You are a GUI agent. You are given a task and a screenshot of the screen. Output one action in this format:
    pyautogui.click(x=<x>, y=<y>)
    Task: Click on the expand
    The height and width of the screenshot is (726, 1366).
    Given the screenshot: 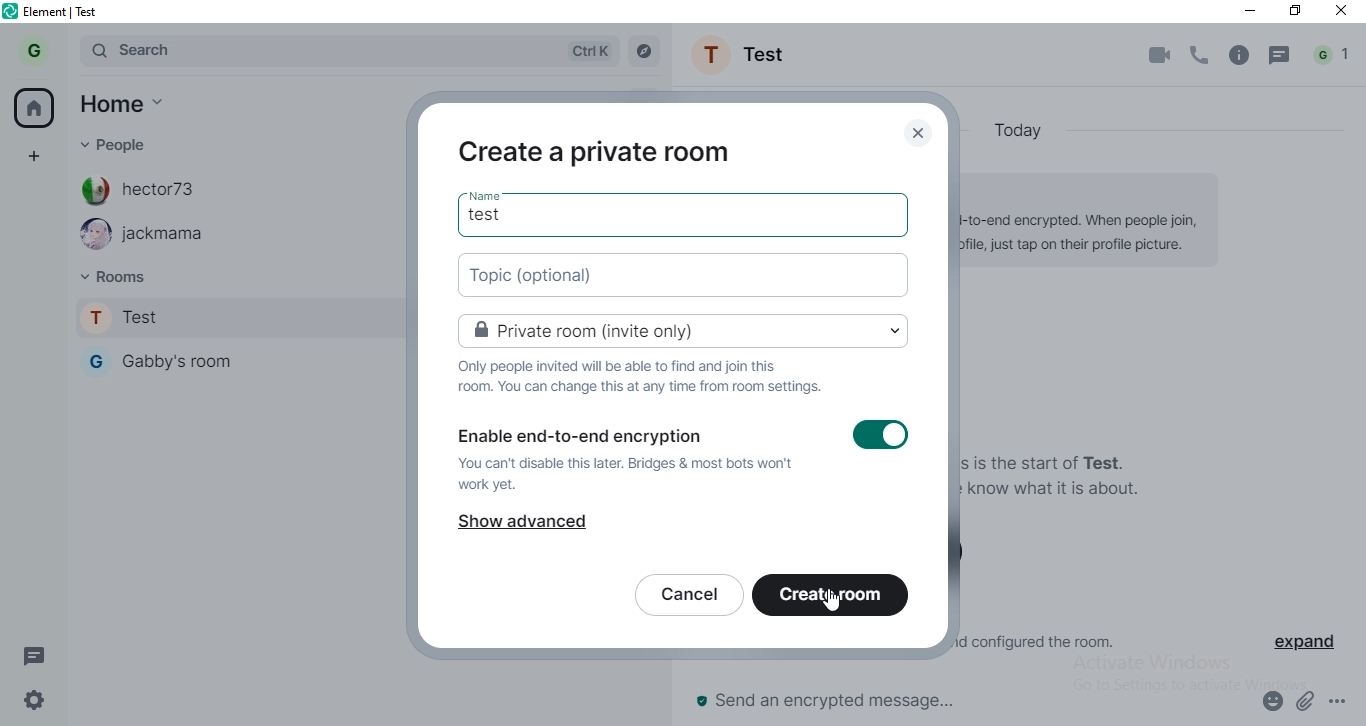 What is the action you would take?
    pyautogui.click(x=1304, y=643)
    